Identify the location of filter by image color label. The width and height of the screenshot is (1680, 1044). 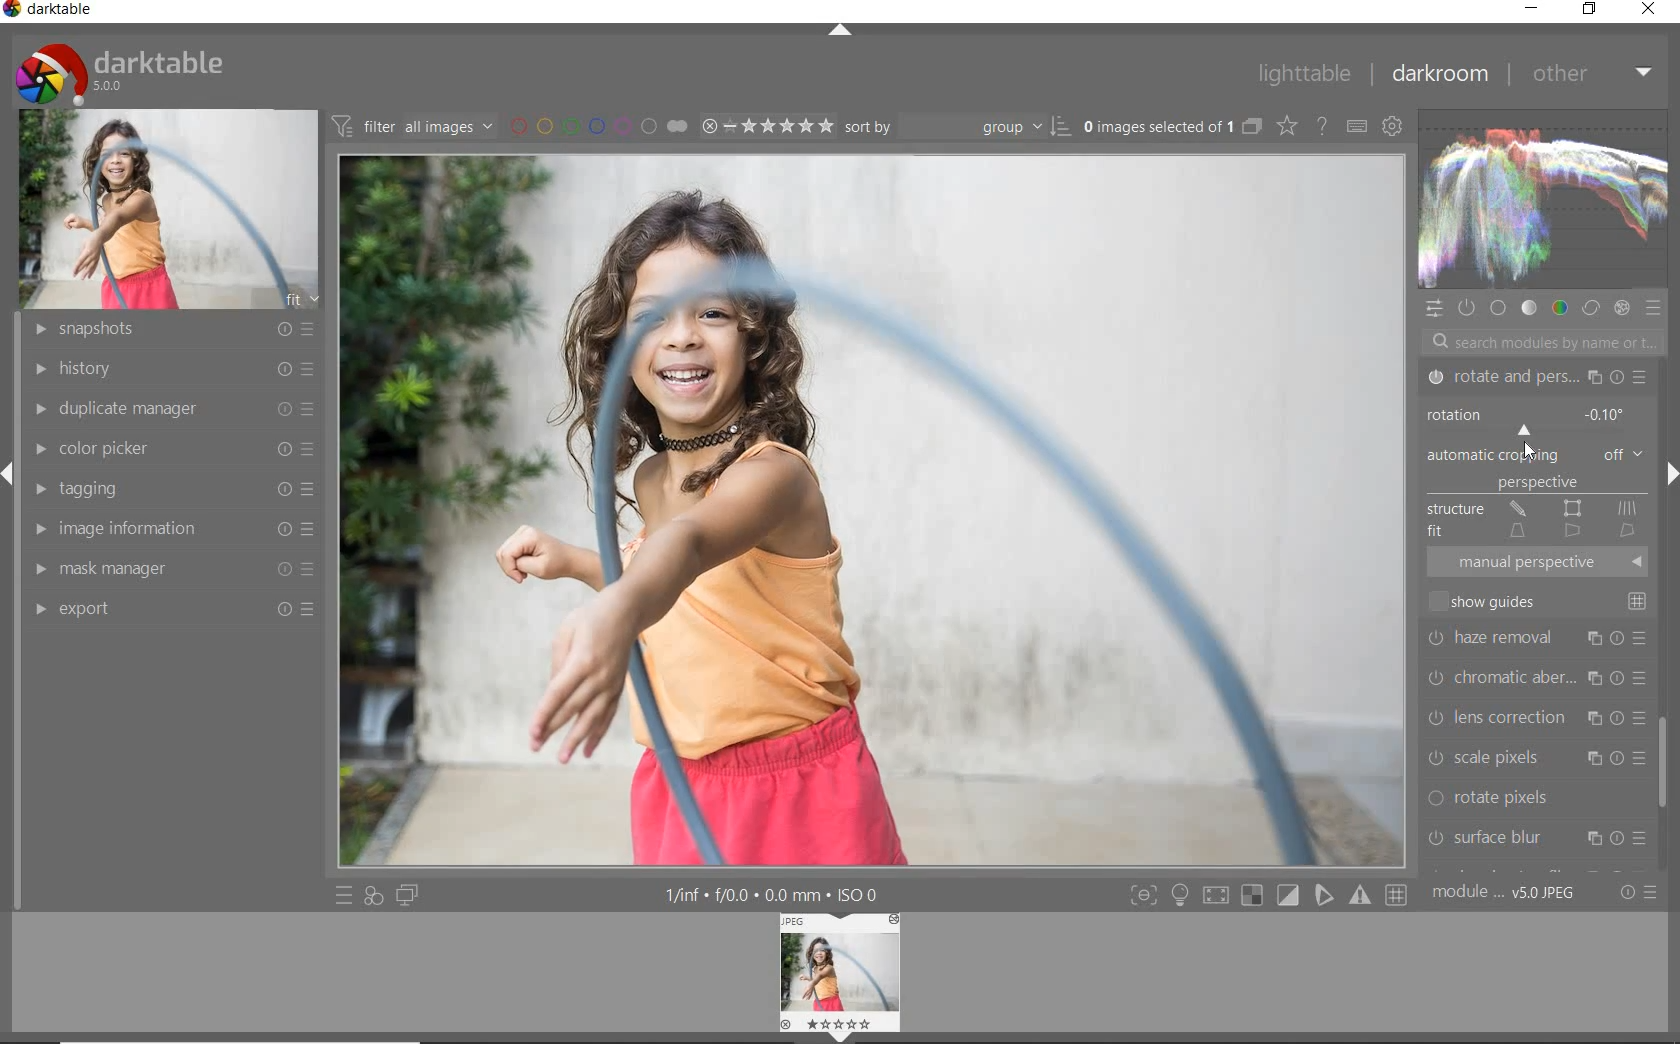
(598, 125).